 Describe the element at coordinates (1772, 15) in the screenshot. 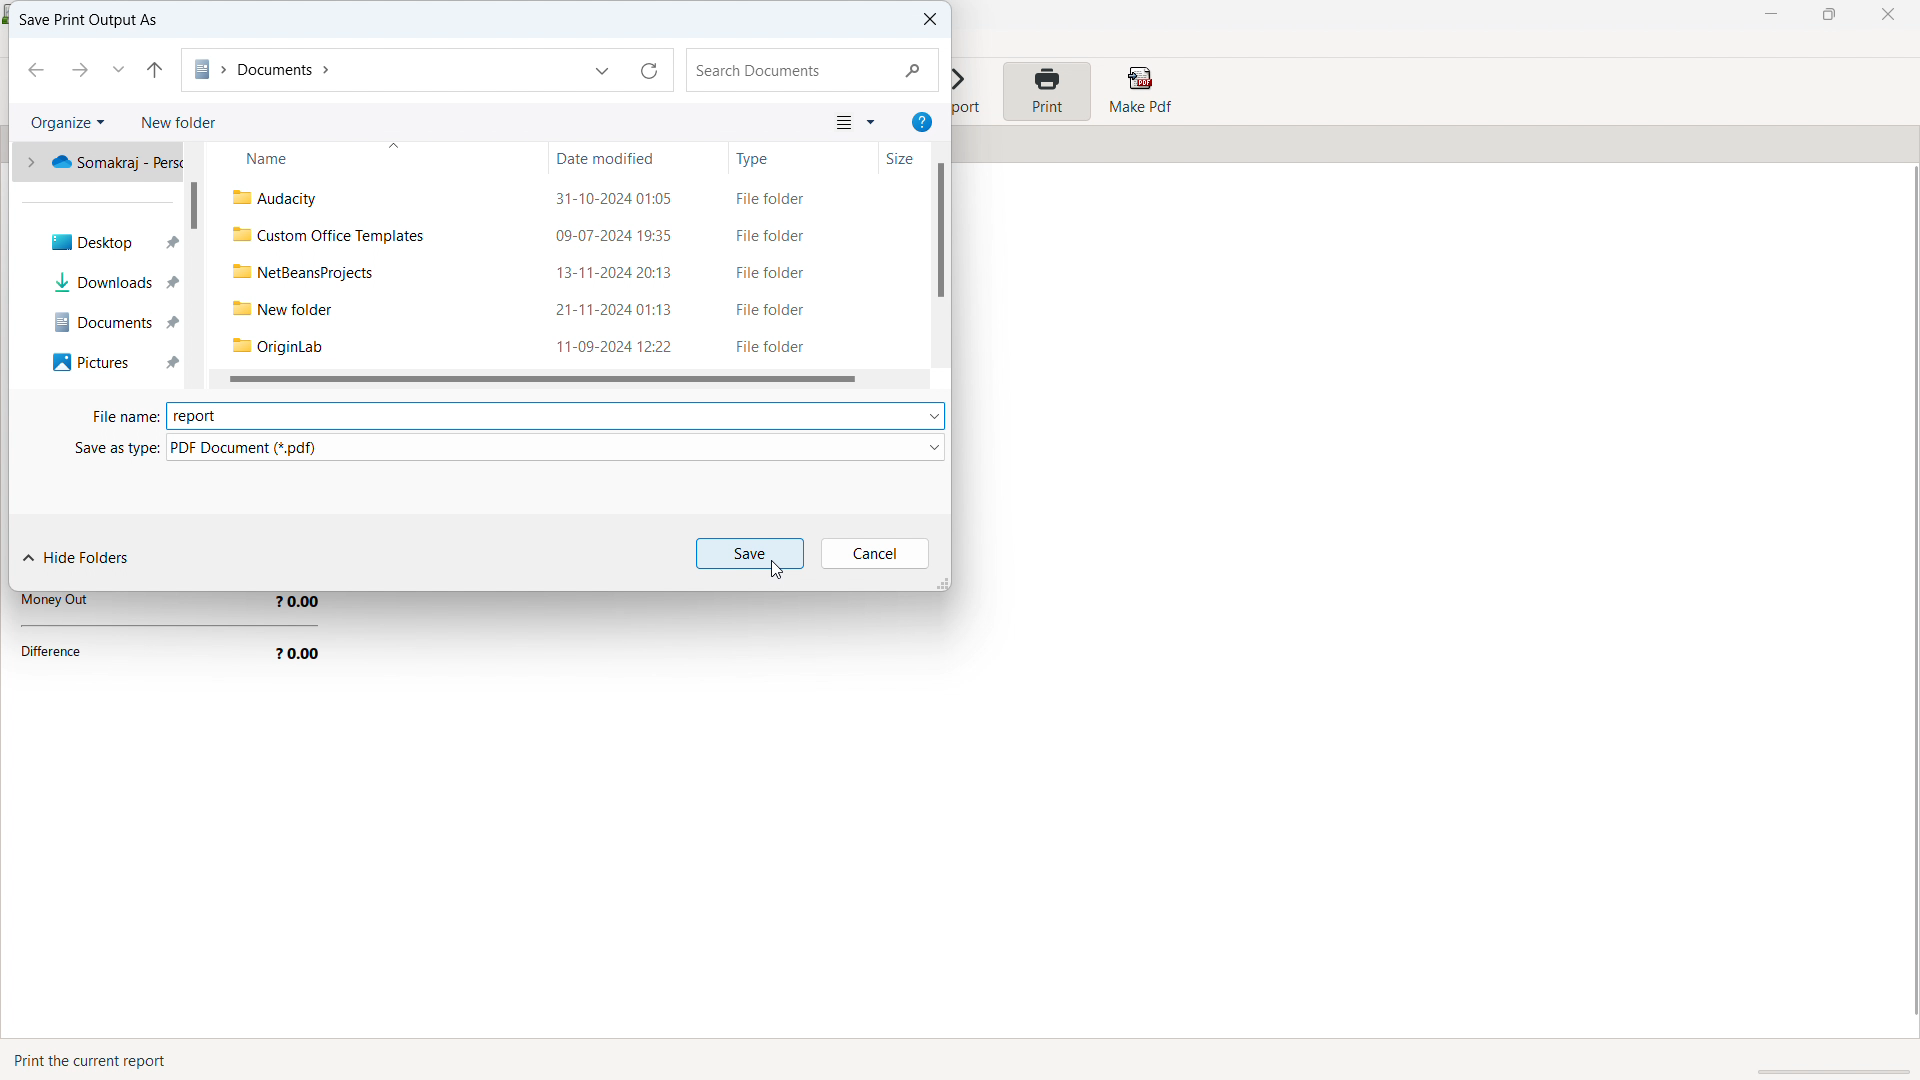

I see `minimize` at that location.